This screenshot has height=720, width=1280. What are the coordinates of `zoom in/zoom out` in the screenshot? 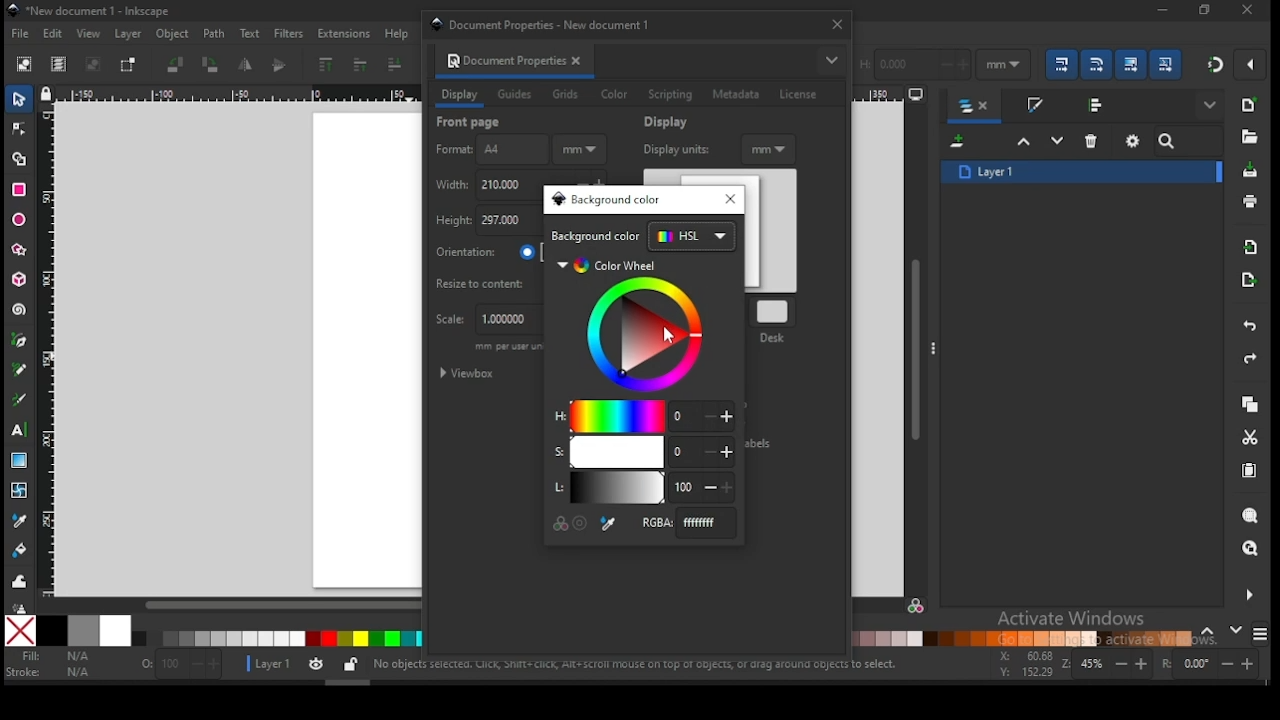 It's located at (1108, 664).